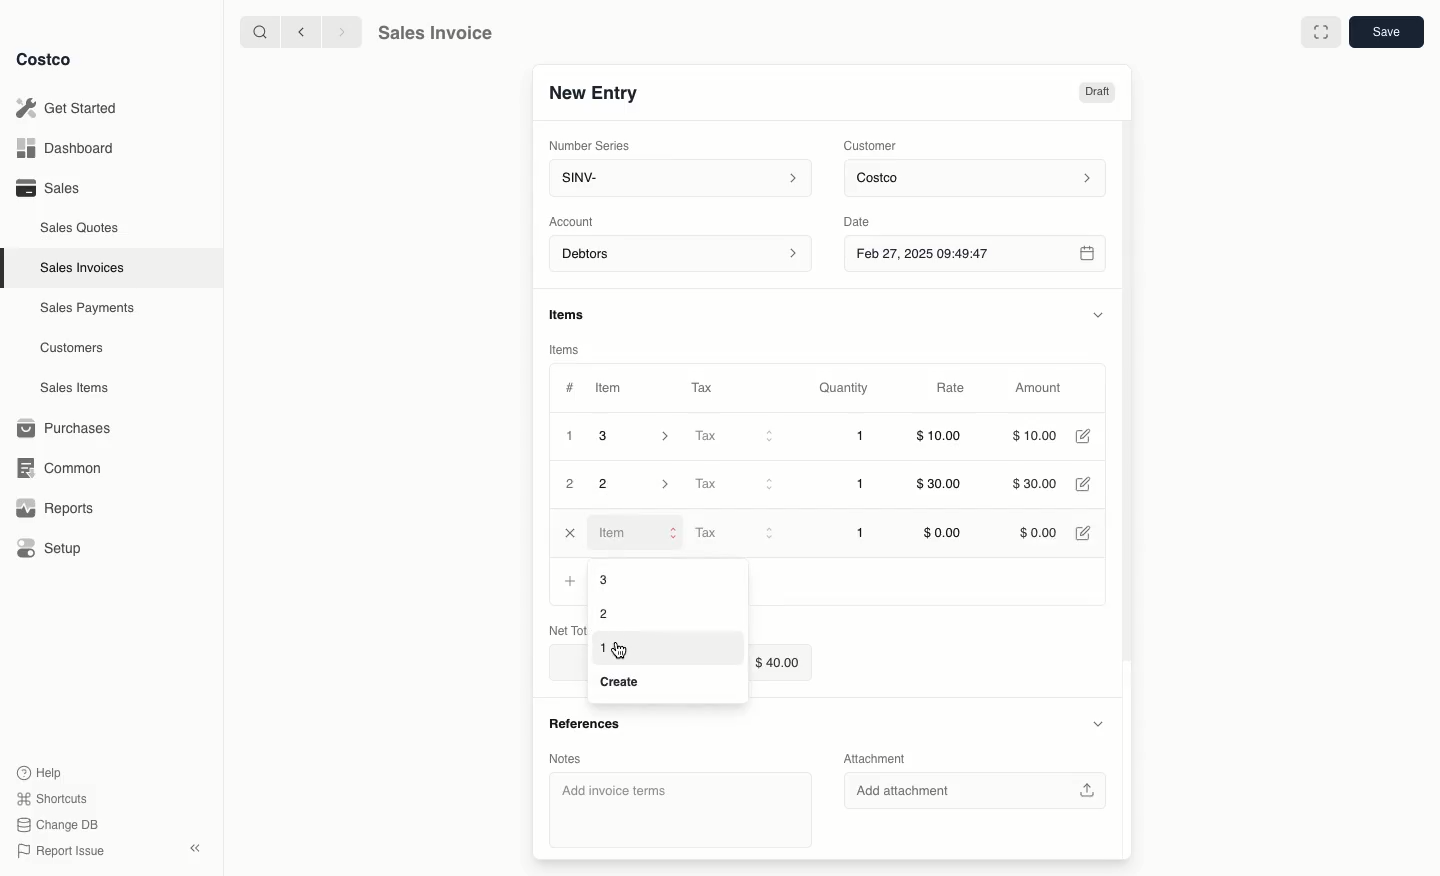 Image resolution: width=1440 pixels, height=876 pixels. What do you see at coordinates (941, 533) in the screenshot?
I see `$0.00` at bounding box center [941, 533].